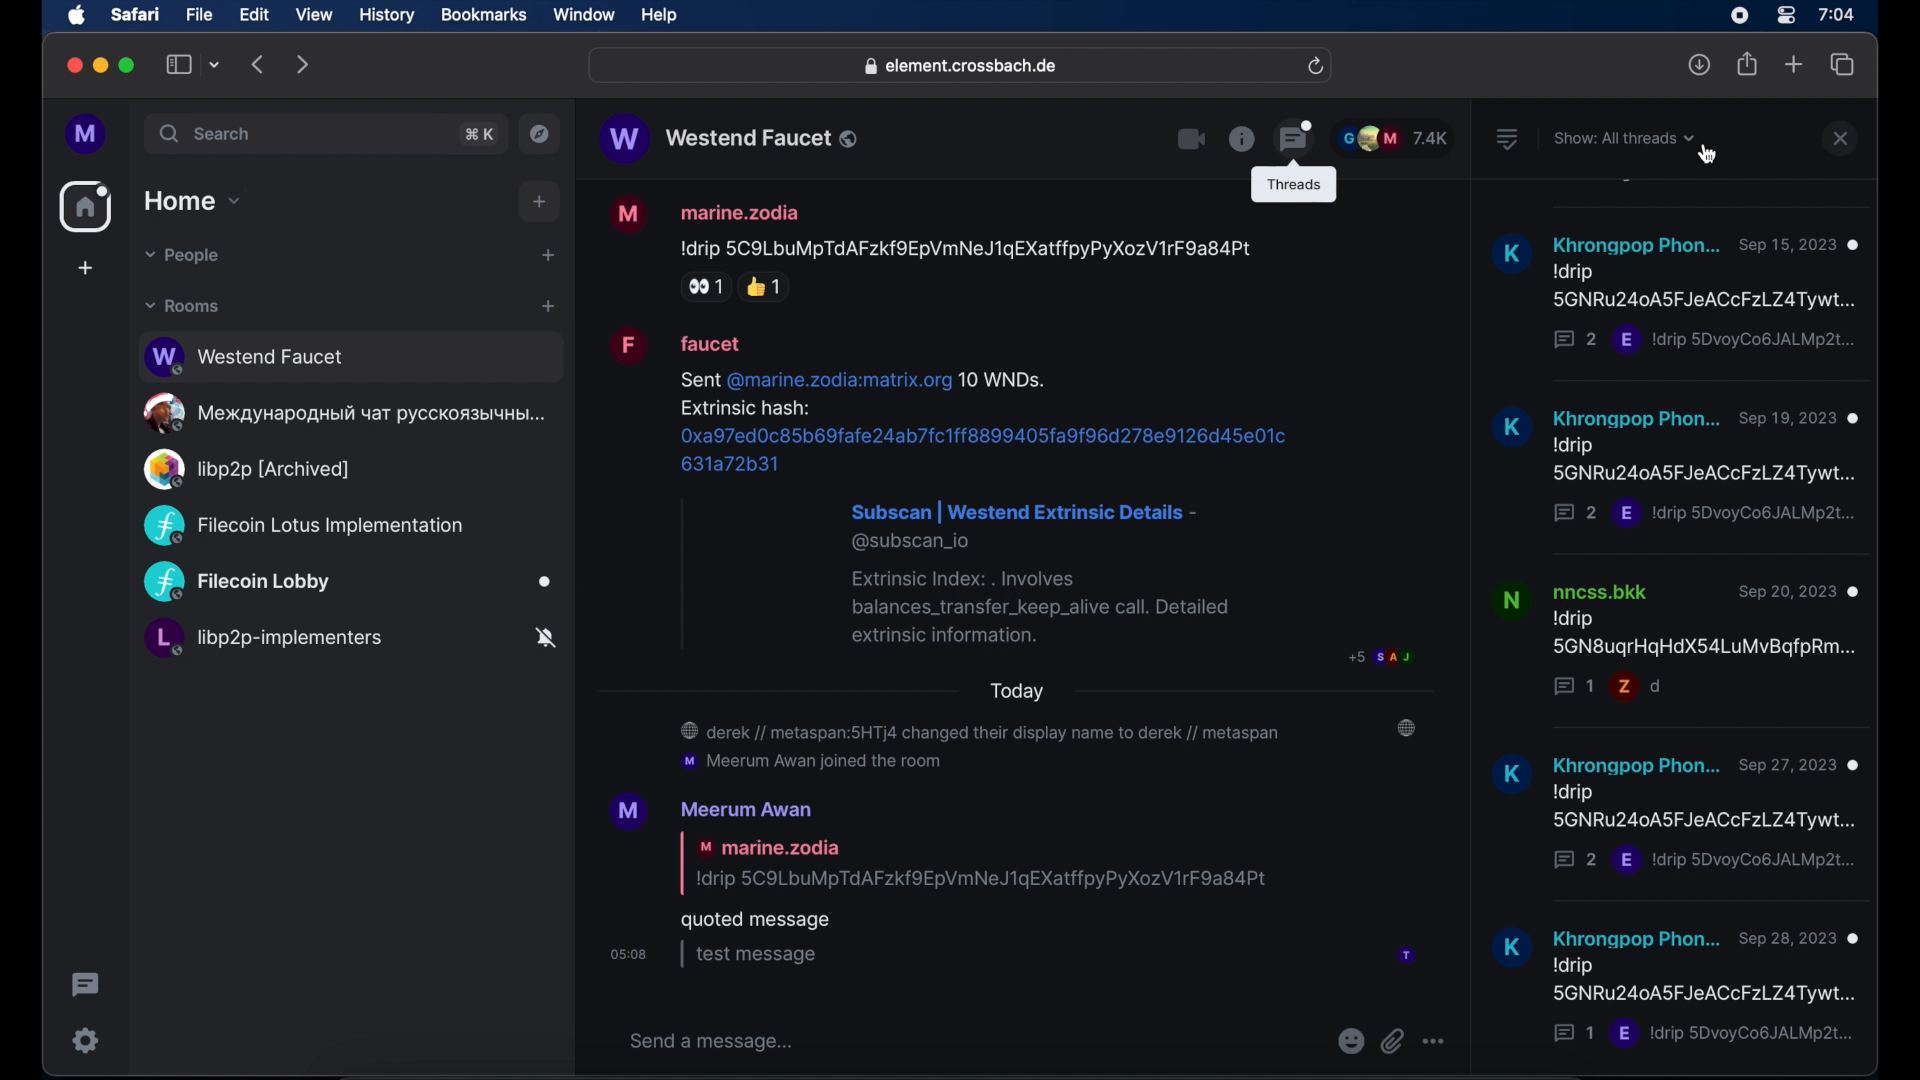 The image size is (1920, 1080). Describe the element at coordinates (1397, 660) in the screenshot. I see `p` at that location.